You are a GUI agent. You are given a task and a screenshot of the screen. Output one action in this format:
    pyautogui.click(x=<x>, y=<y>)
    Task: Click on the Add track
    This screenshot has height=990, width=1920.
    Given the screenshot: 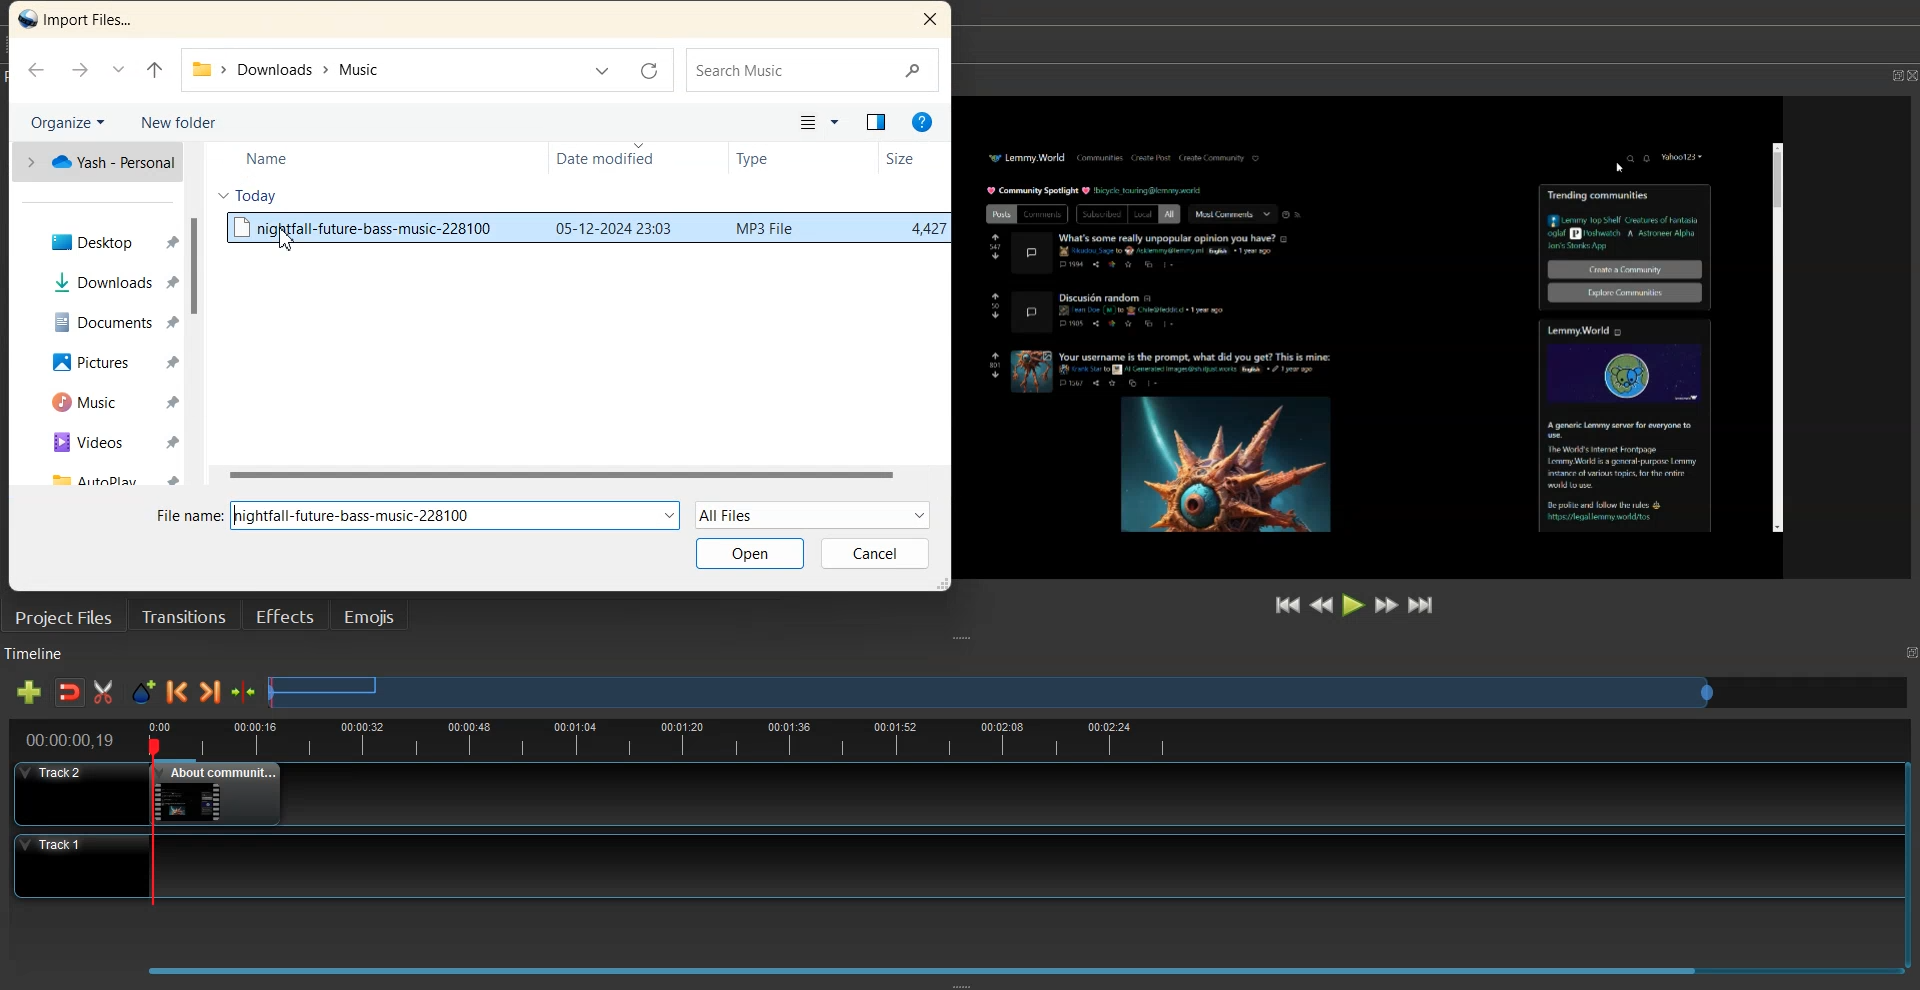 What is the action you would take?
    pyautogui.click(x=28, y=692)
    